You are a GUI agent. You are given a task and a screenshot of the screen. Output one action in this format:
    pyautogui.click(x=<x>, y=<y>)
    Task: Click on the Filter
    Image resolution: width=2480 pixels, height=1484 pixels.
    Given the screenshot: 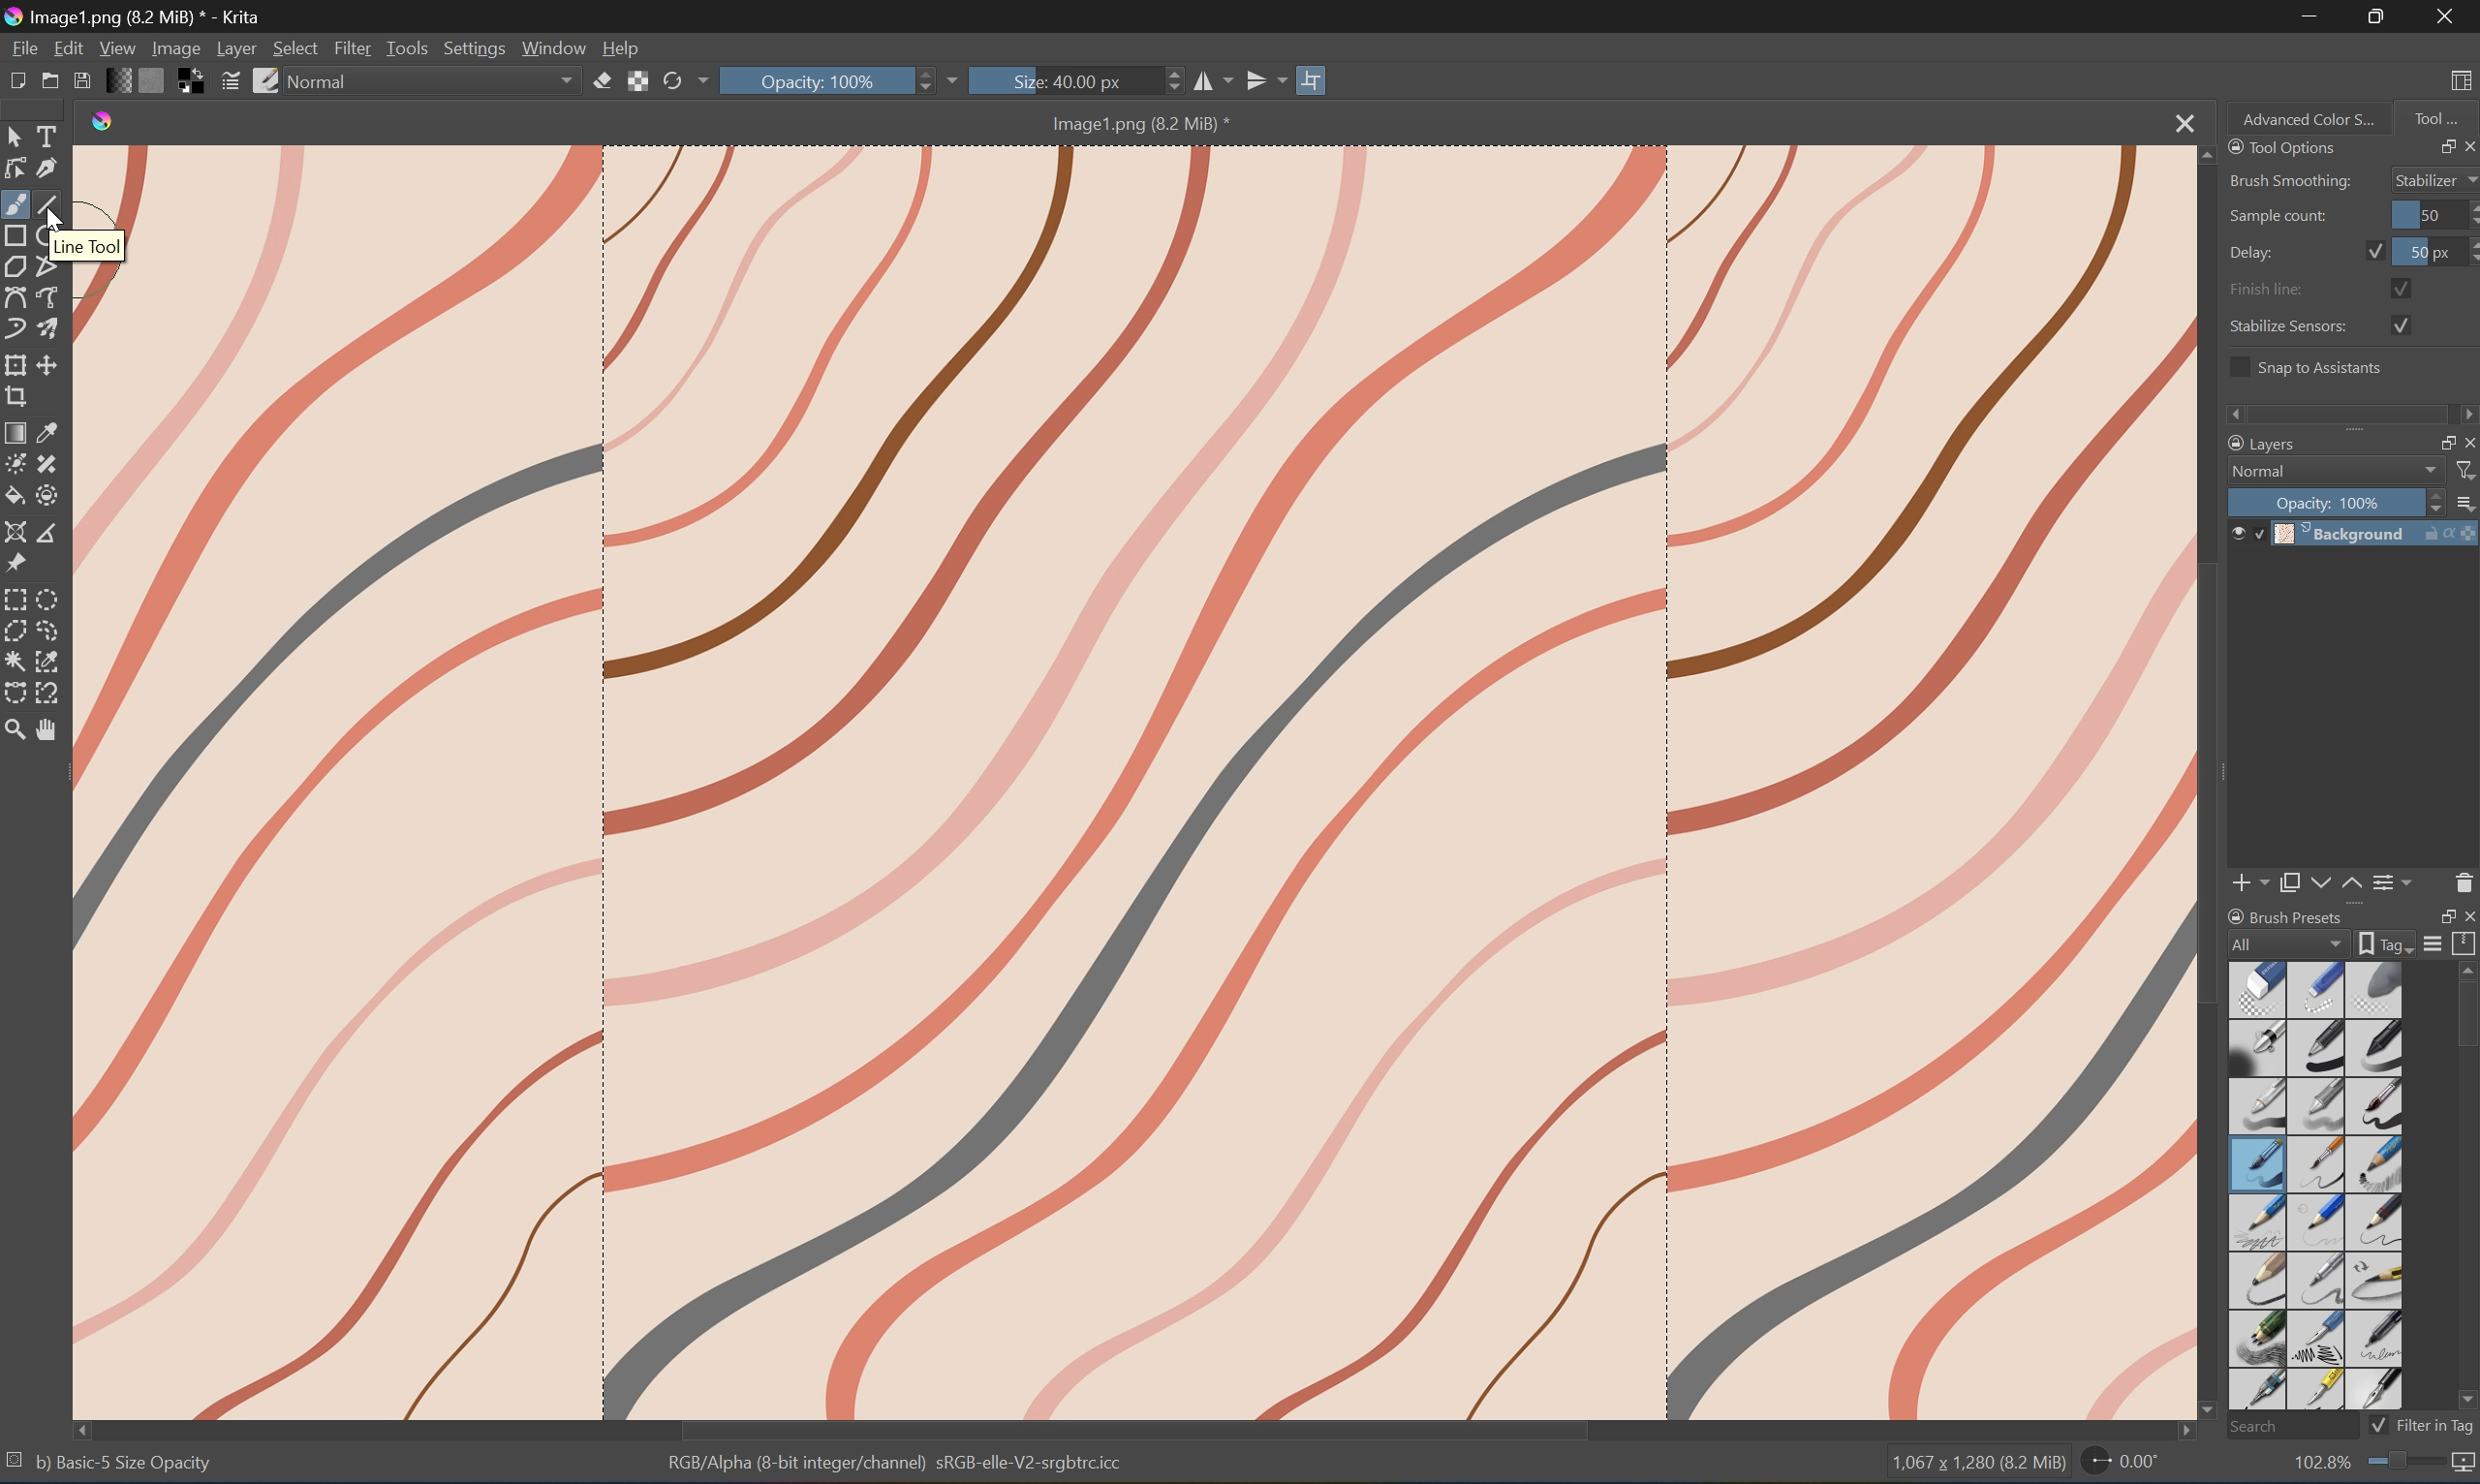 What is the action you would take?
    pyautogui.click(x=2465, y=472)
    